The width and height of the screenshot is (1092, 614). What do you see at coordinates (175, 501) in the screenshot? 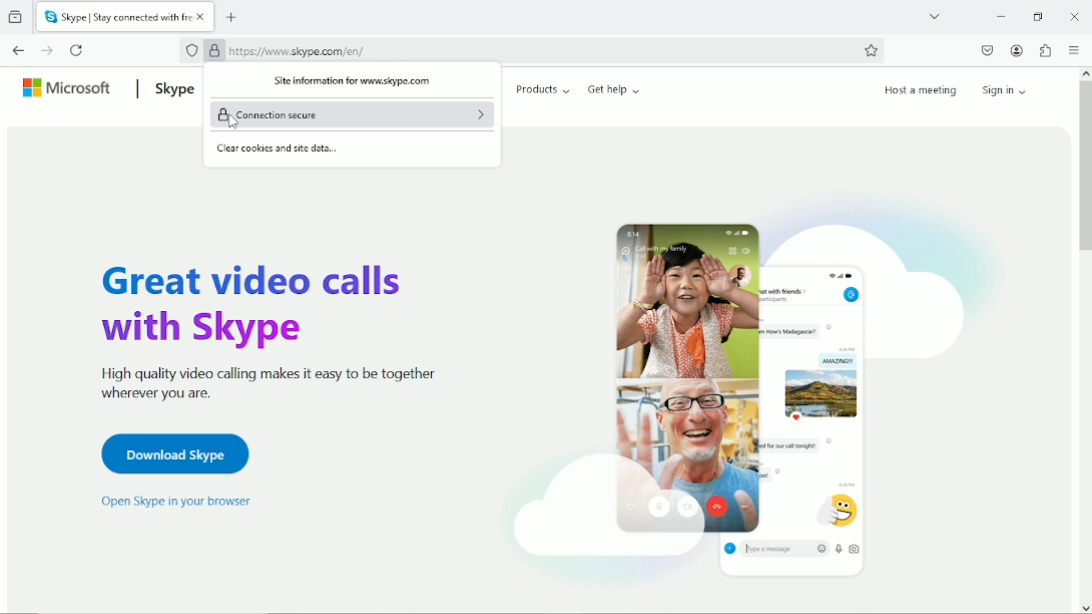
I see `open skype in your browser` at bounding box center [175, 501].